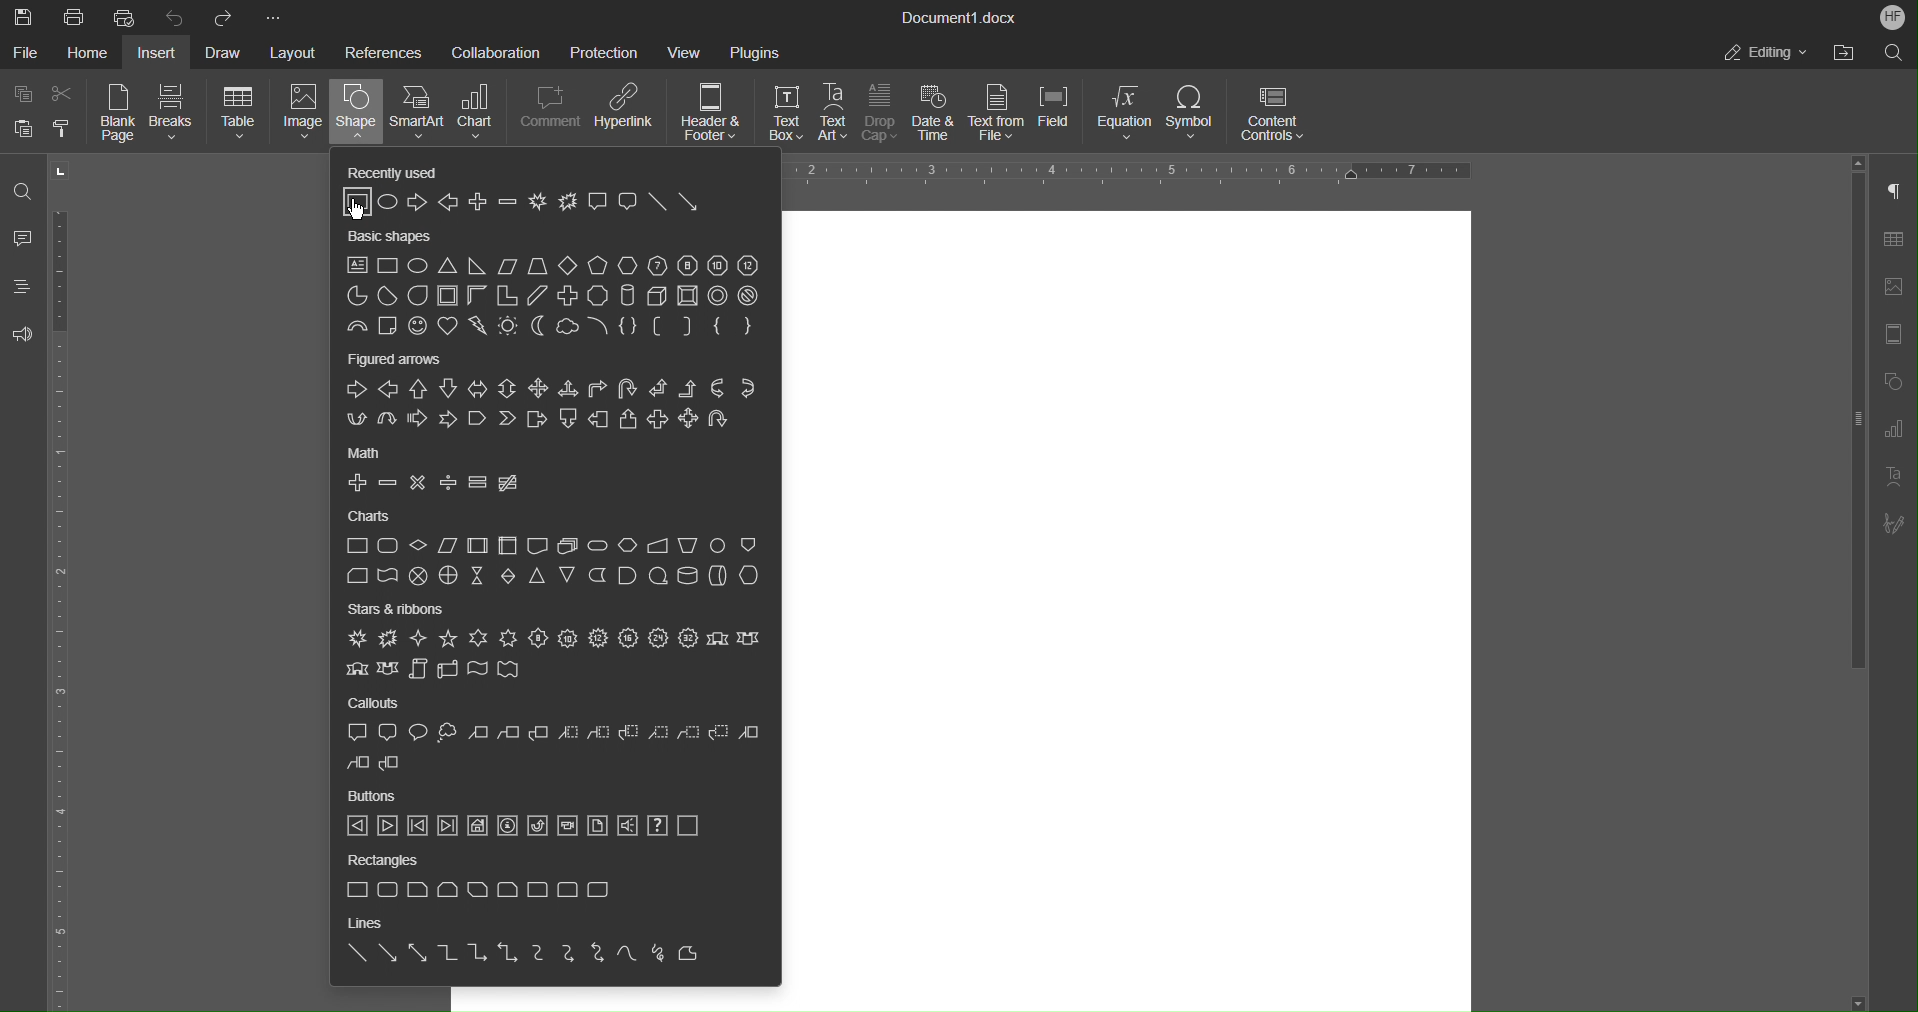 This screenshot has width=1918, height=1012. I want to click on Shape Settings, so click(1898, 380).